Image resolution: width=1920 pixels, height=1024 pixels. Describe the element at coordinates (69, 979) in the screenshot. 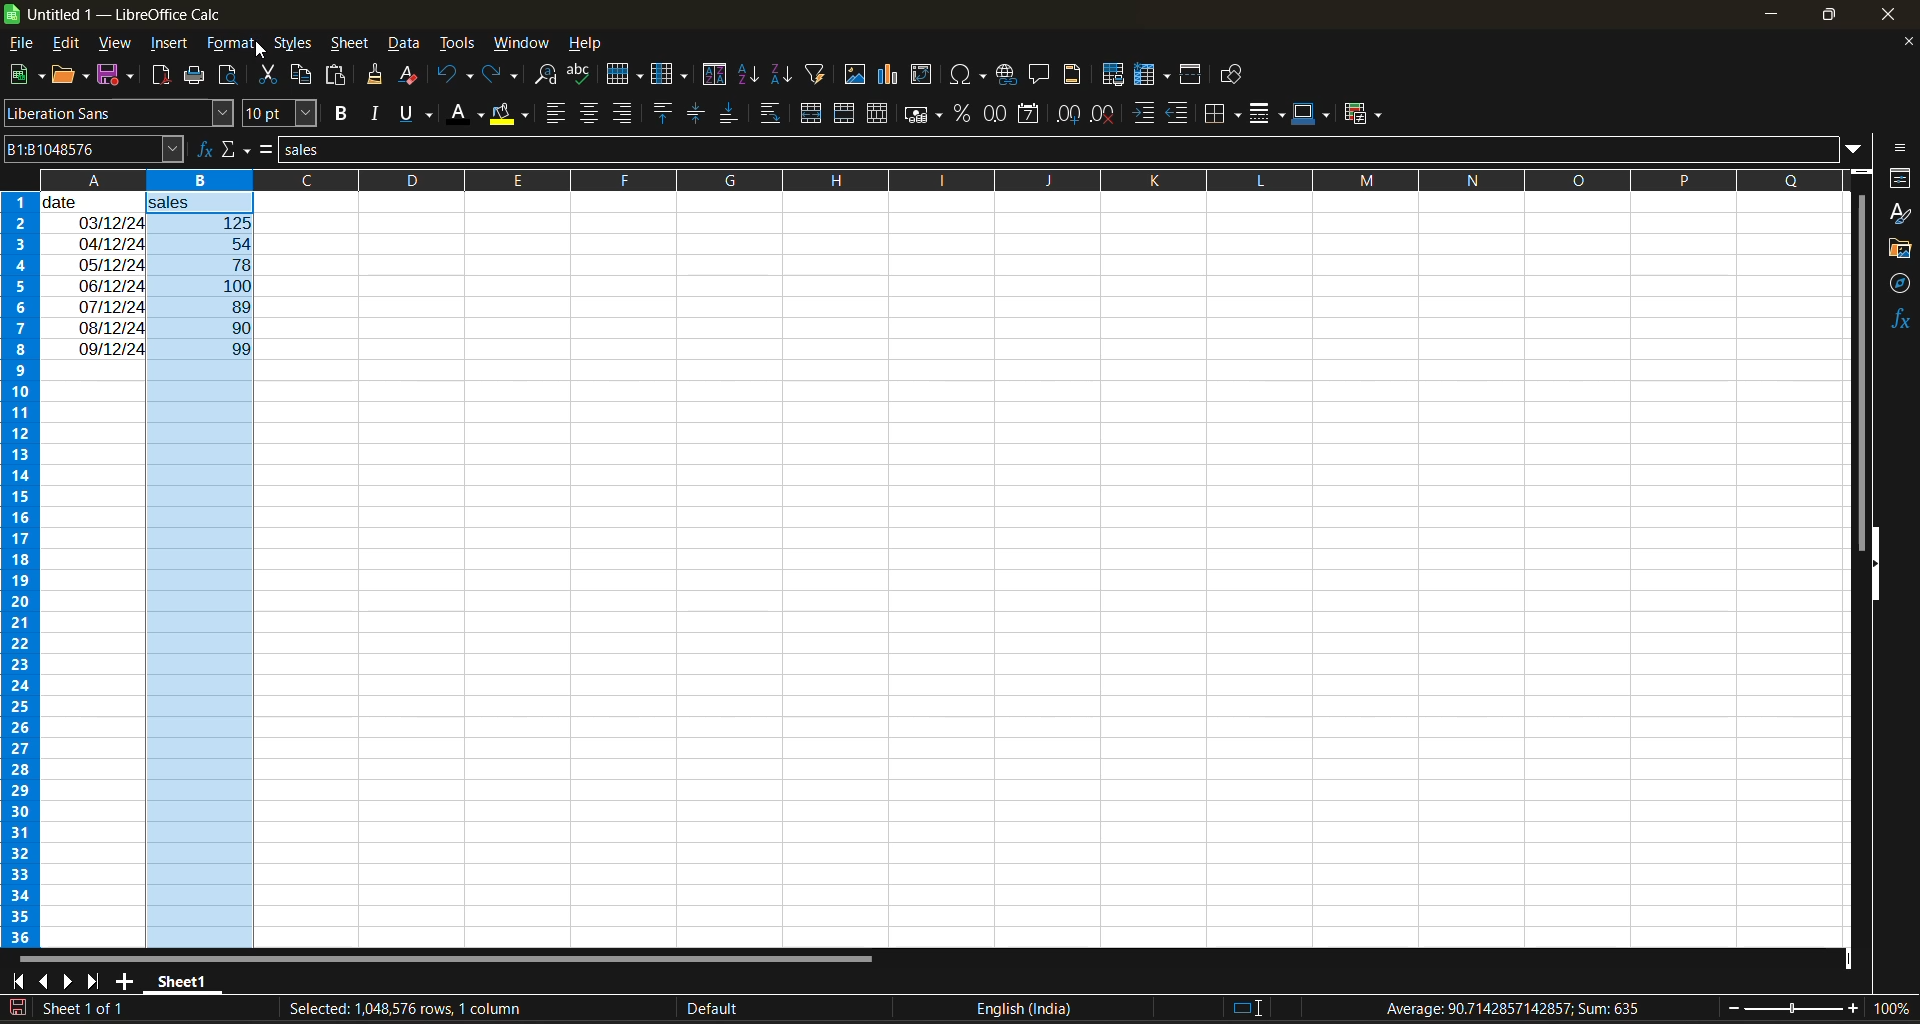

I see `scroll to next sheet` at that location.